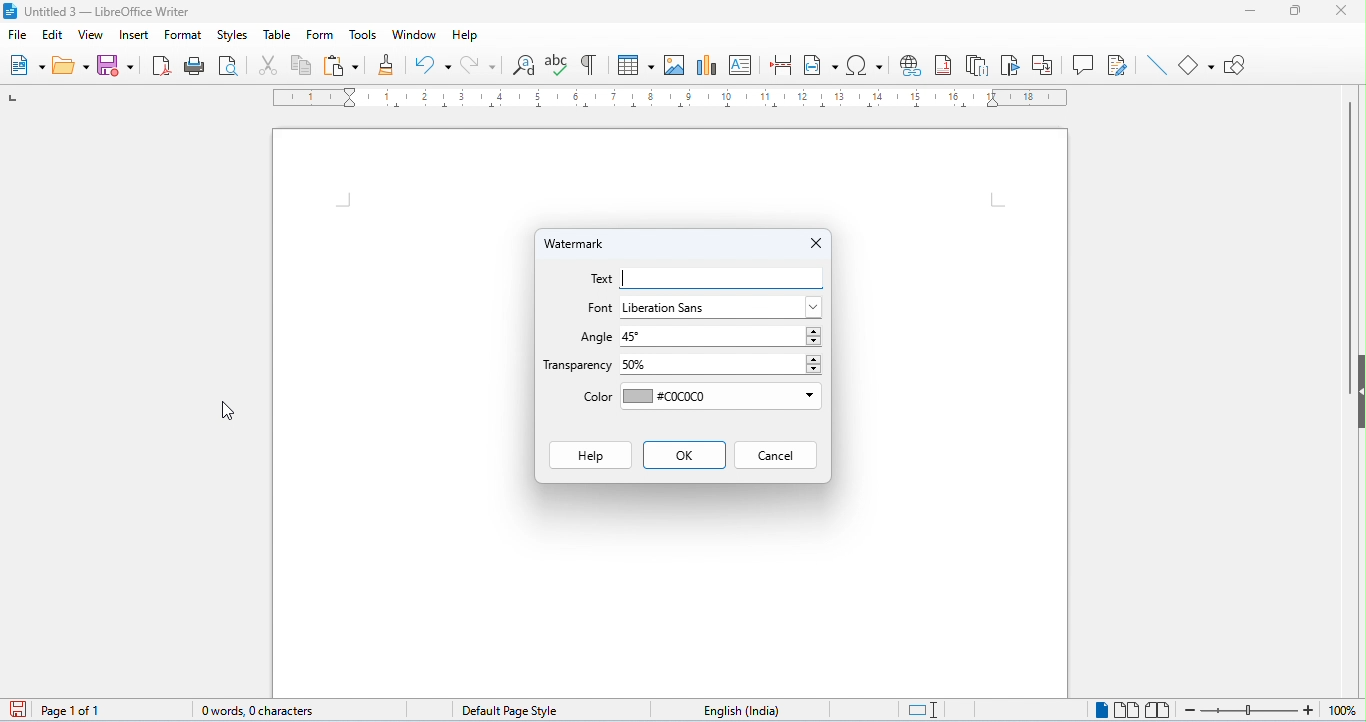 The height and width of the screenshot is (722, 1366). I want to click on insert hyperlink, so click(910, 64).